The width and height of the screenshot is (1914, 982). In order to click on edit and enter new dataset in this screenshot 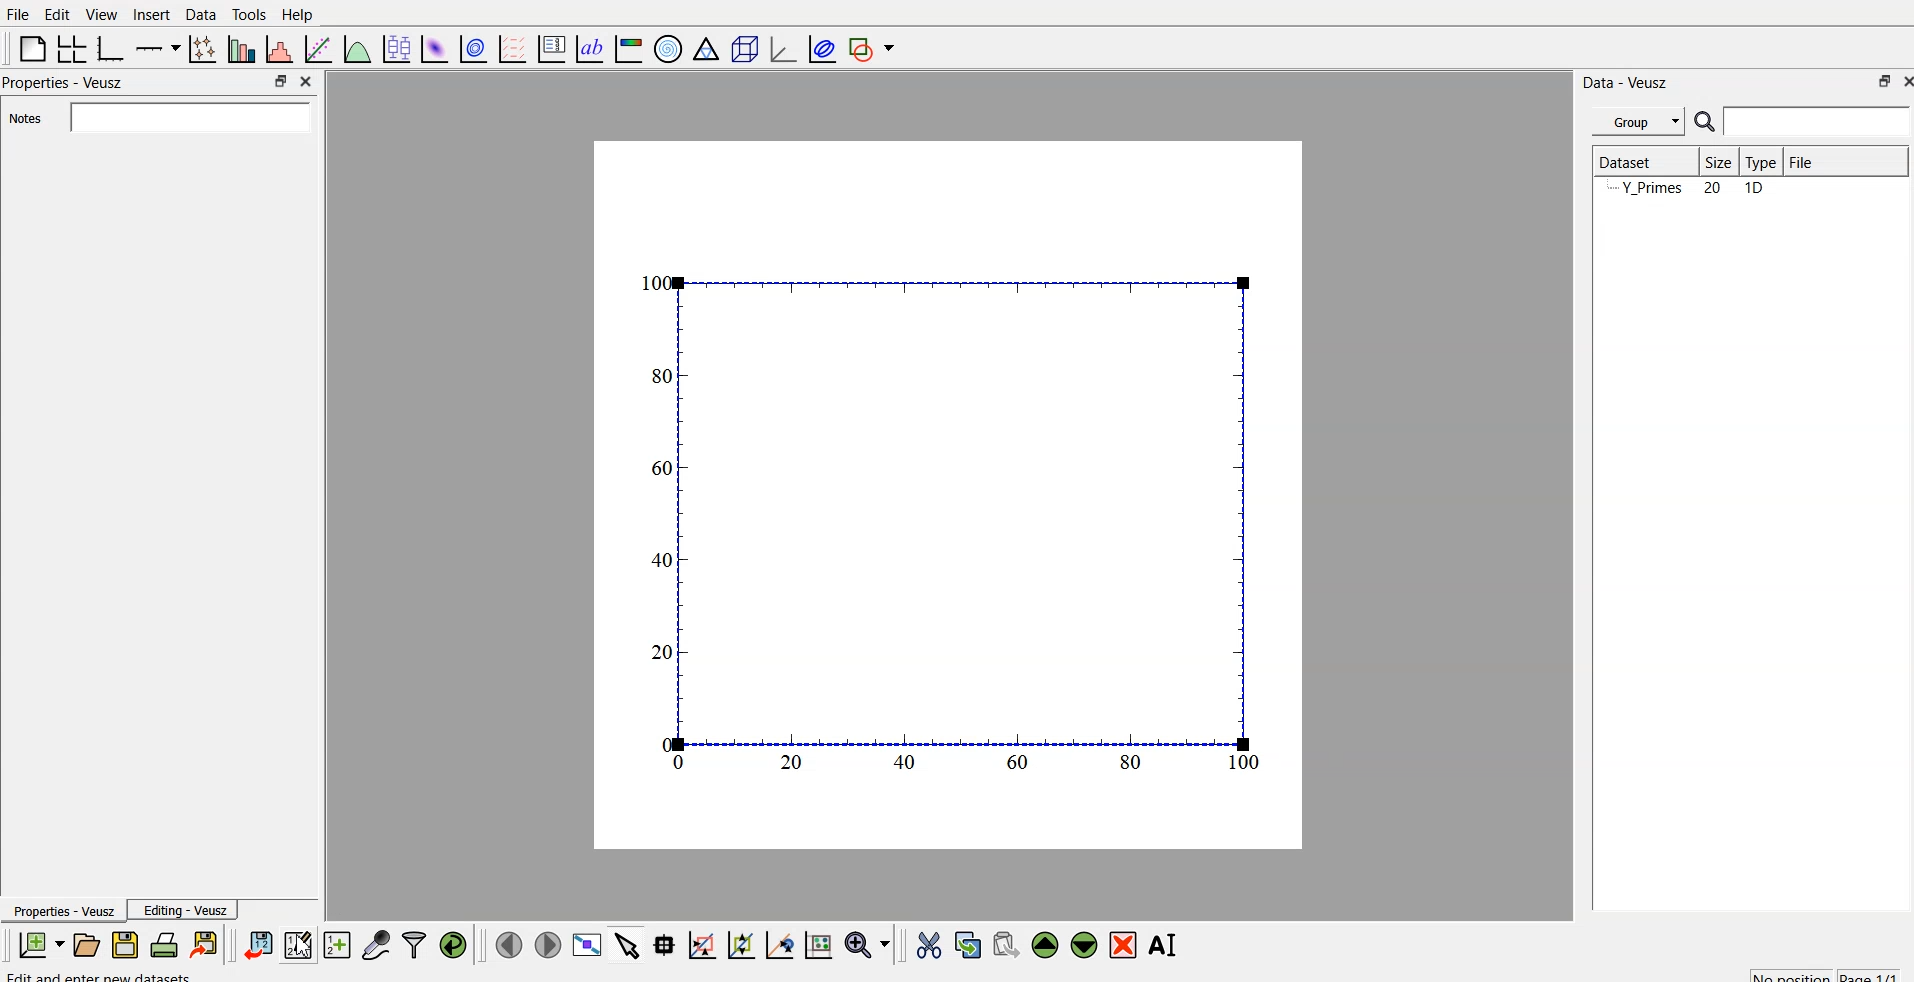, I will do `click(100, 975)`.